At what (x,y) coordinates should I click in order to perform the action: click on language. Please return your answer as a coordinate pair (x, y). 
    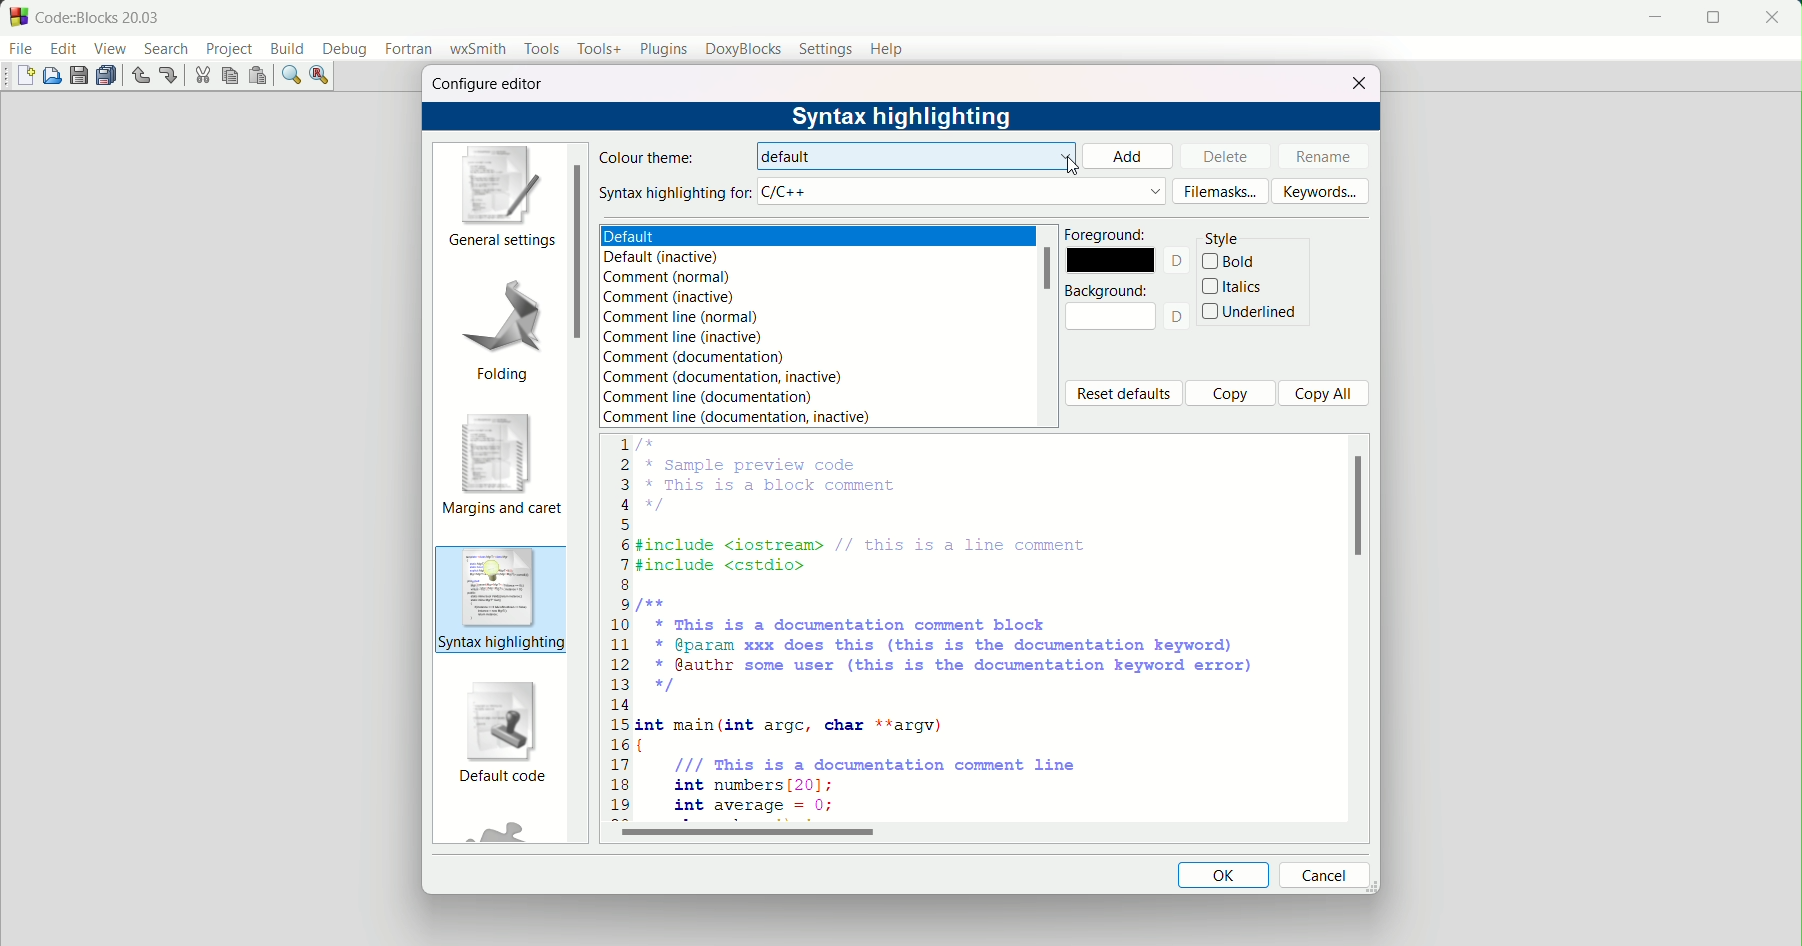
    Looking at the image, I should click on (962, 192).